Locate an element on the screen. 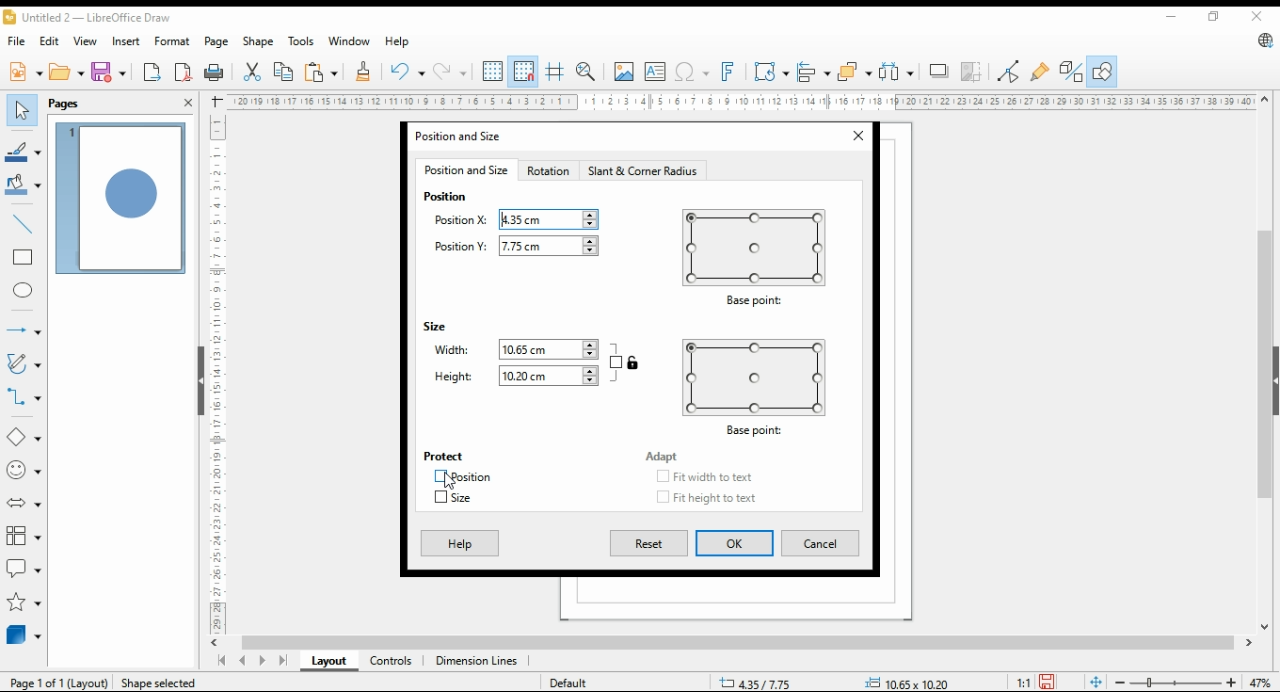 The image size is (1280, 692). slant and corner radius is located at coordinates (643, 171).